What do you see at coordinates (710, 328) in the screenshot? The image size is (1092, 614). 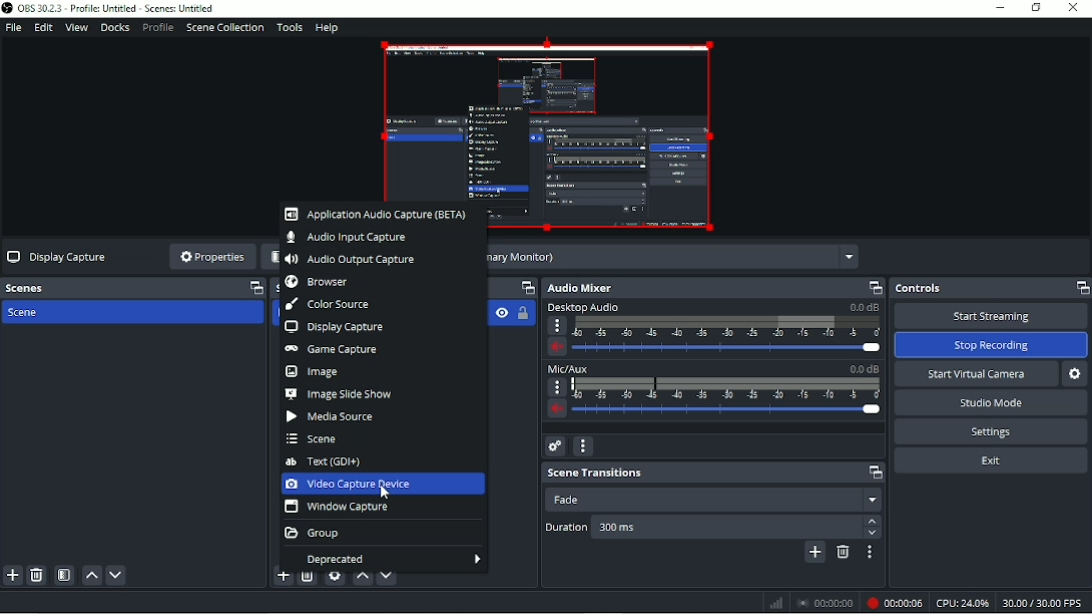 I see `Desktop Audio Slidder` at bounding box center [710, 328].